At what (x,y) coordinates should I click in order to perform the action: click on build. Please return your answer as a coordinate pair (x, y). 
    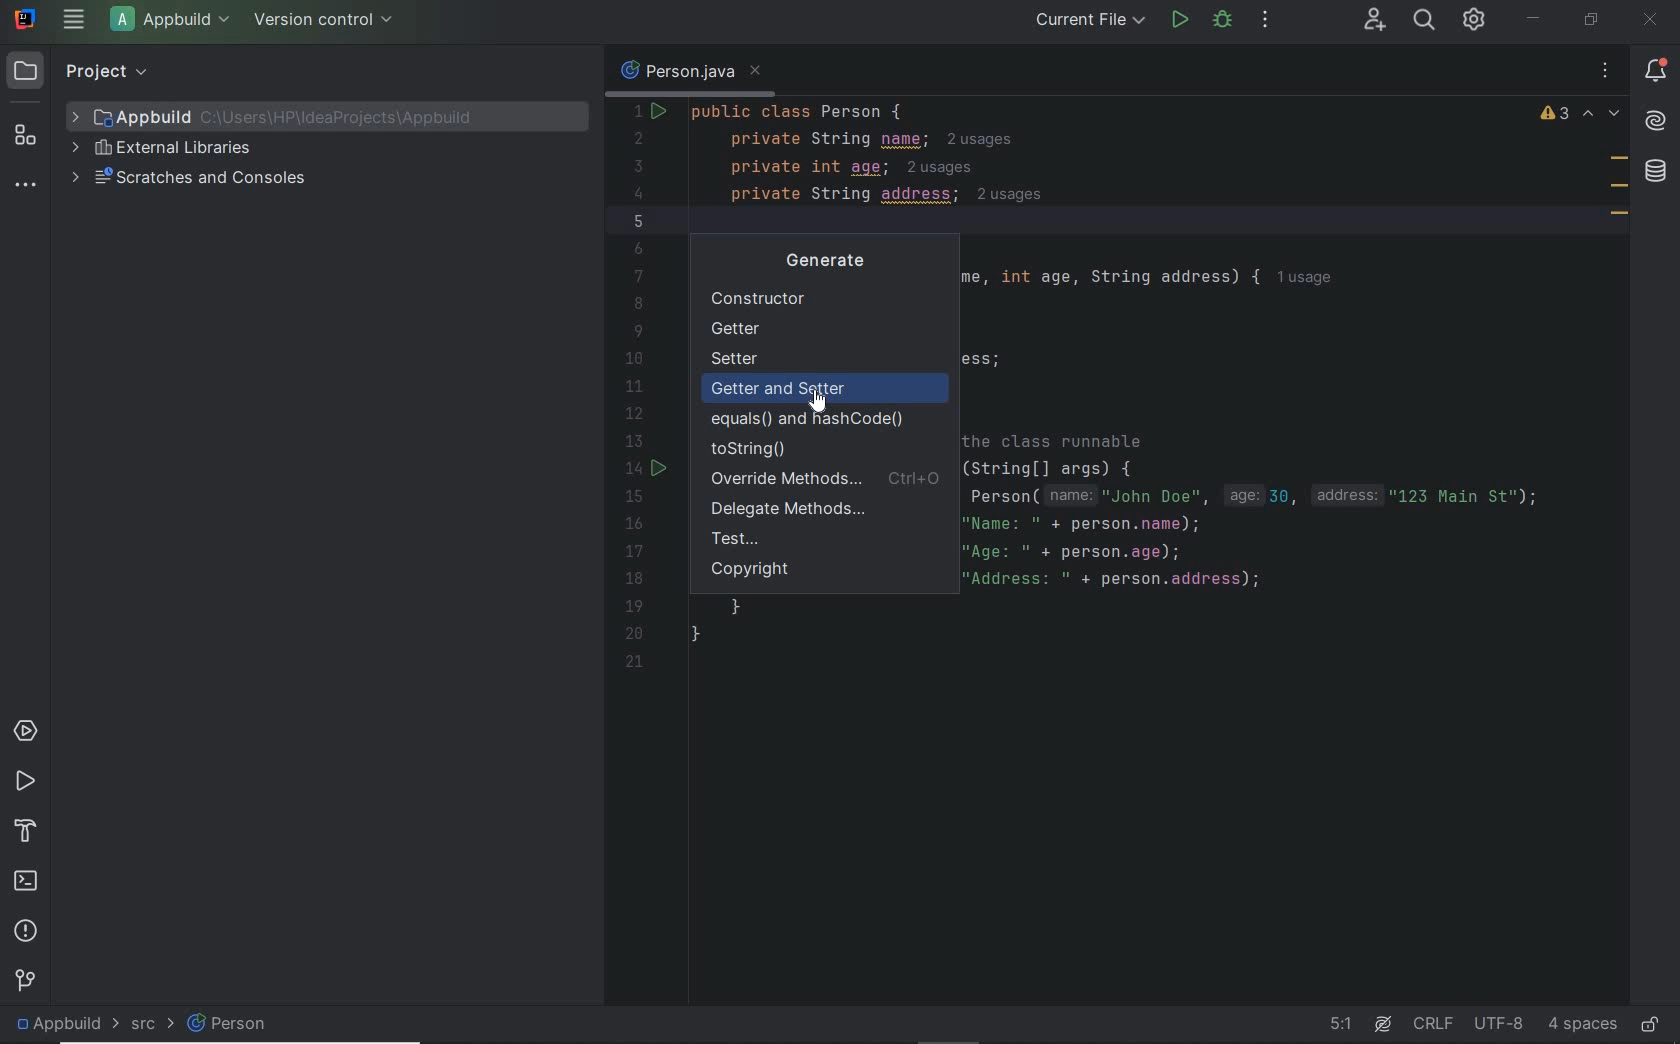
    Looking at the image, I should click on (26, 827).